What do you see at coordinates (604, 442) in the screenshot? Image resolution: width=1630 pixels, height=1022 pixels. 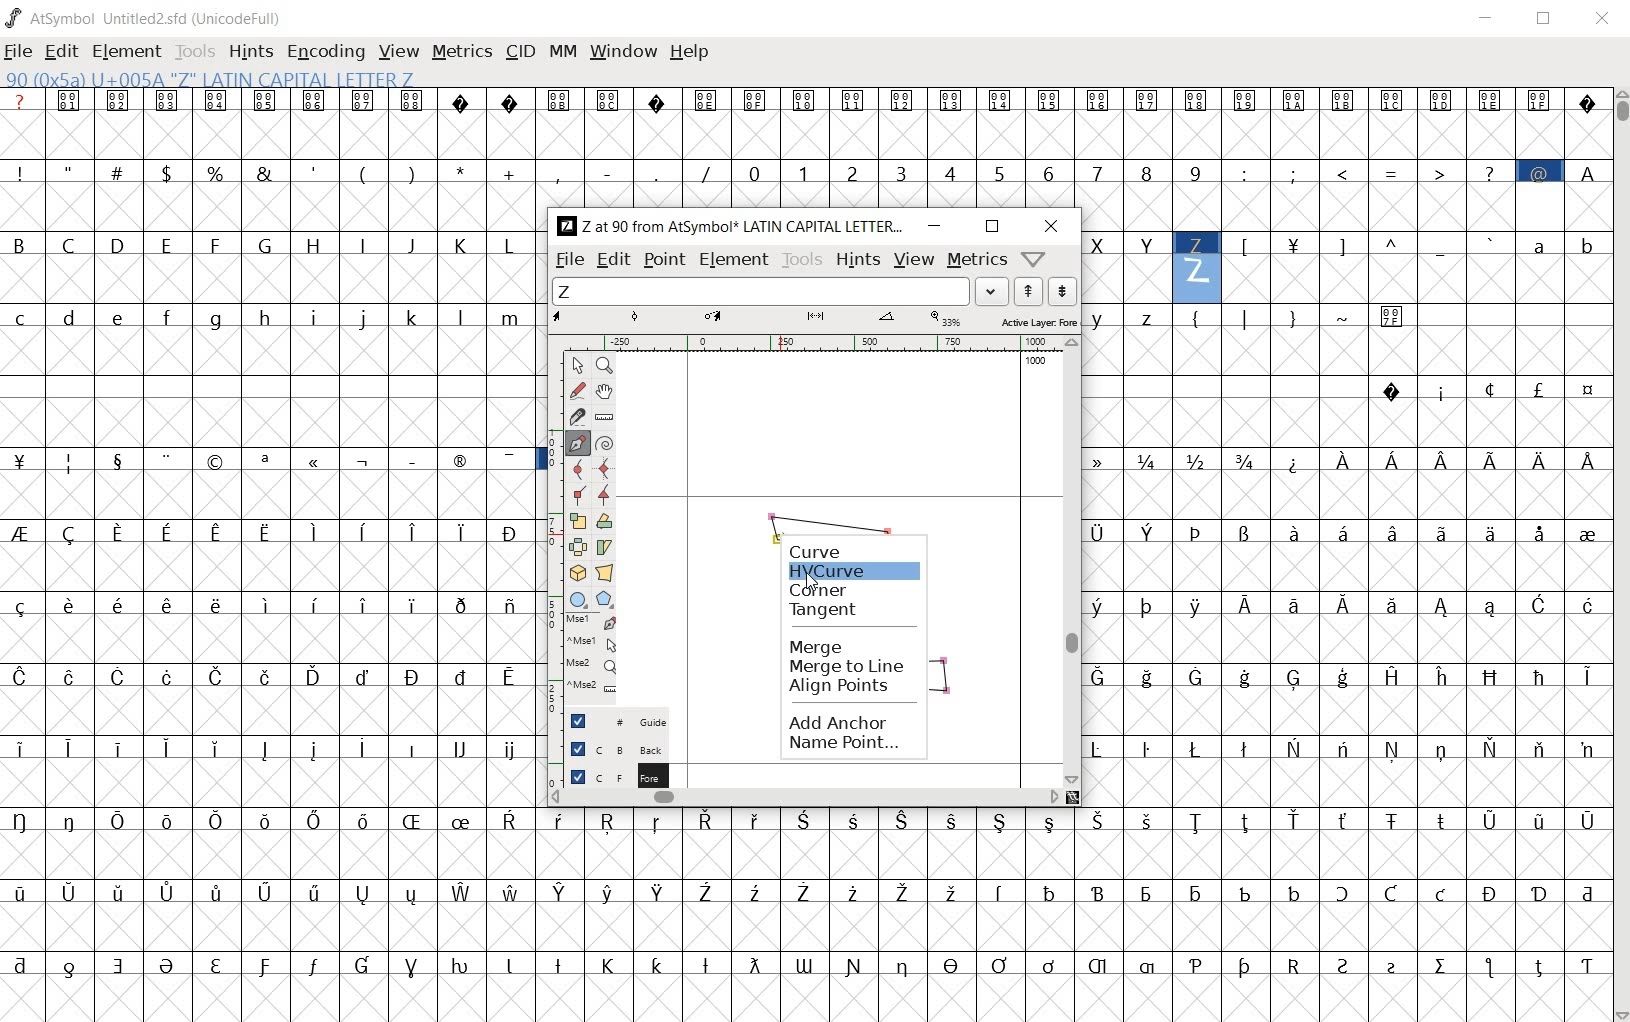 I see `change whether spiro is active or not` at bounding box center [604, 442].